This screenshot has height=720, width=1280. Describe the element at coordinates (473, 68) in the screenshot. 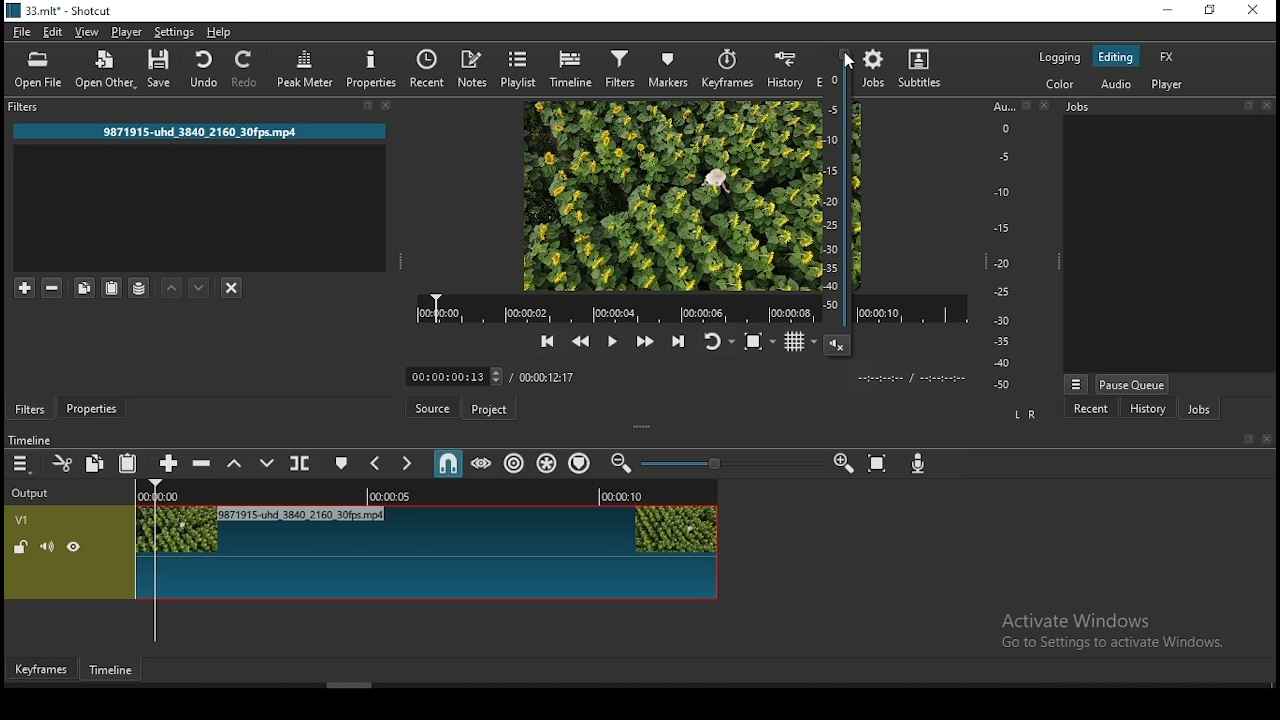

I see `notes` at that location.